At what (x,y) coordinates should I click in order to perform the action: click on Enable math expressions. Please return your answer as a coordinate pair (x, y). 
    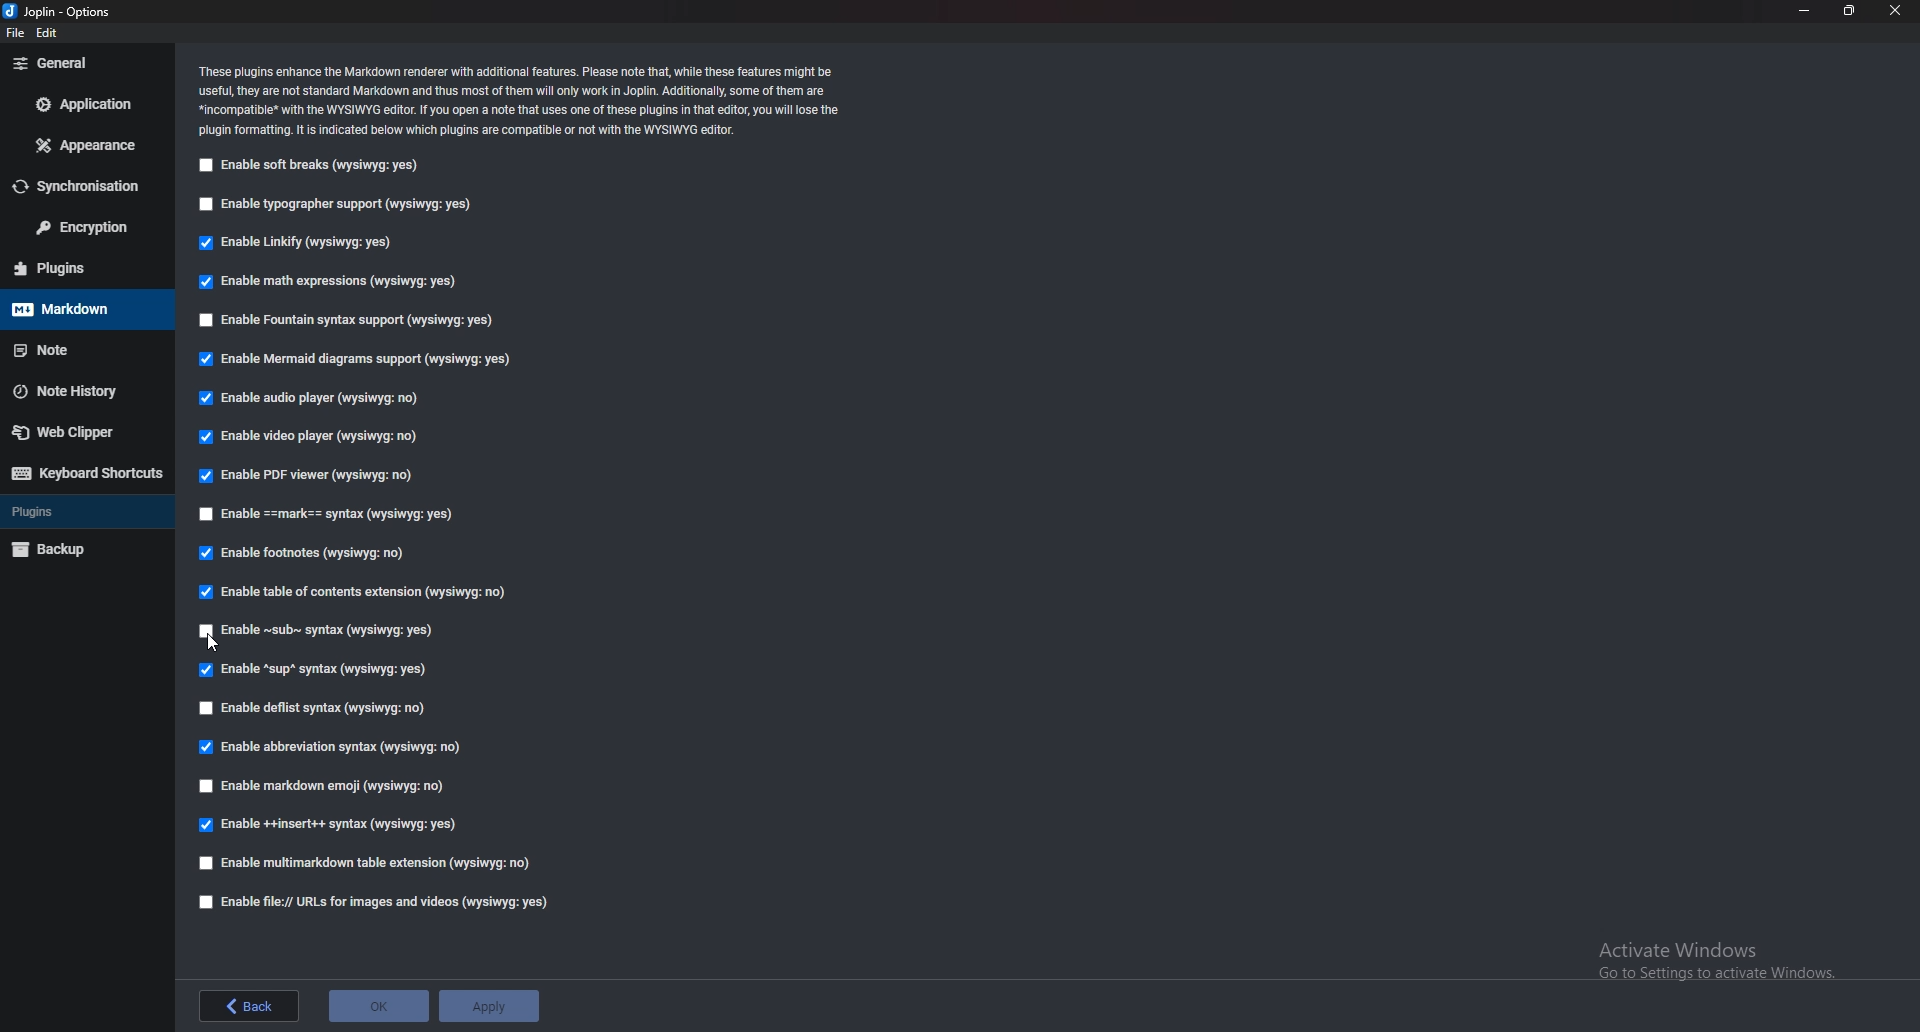
    Looking at the image, I should click on (325, 282).